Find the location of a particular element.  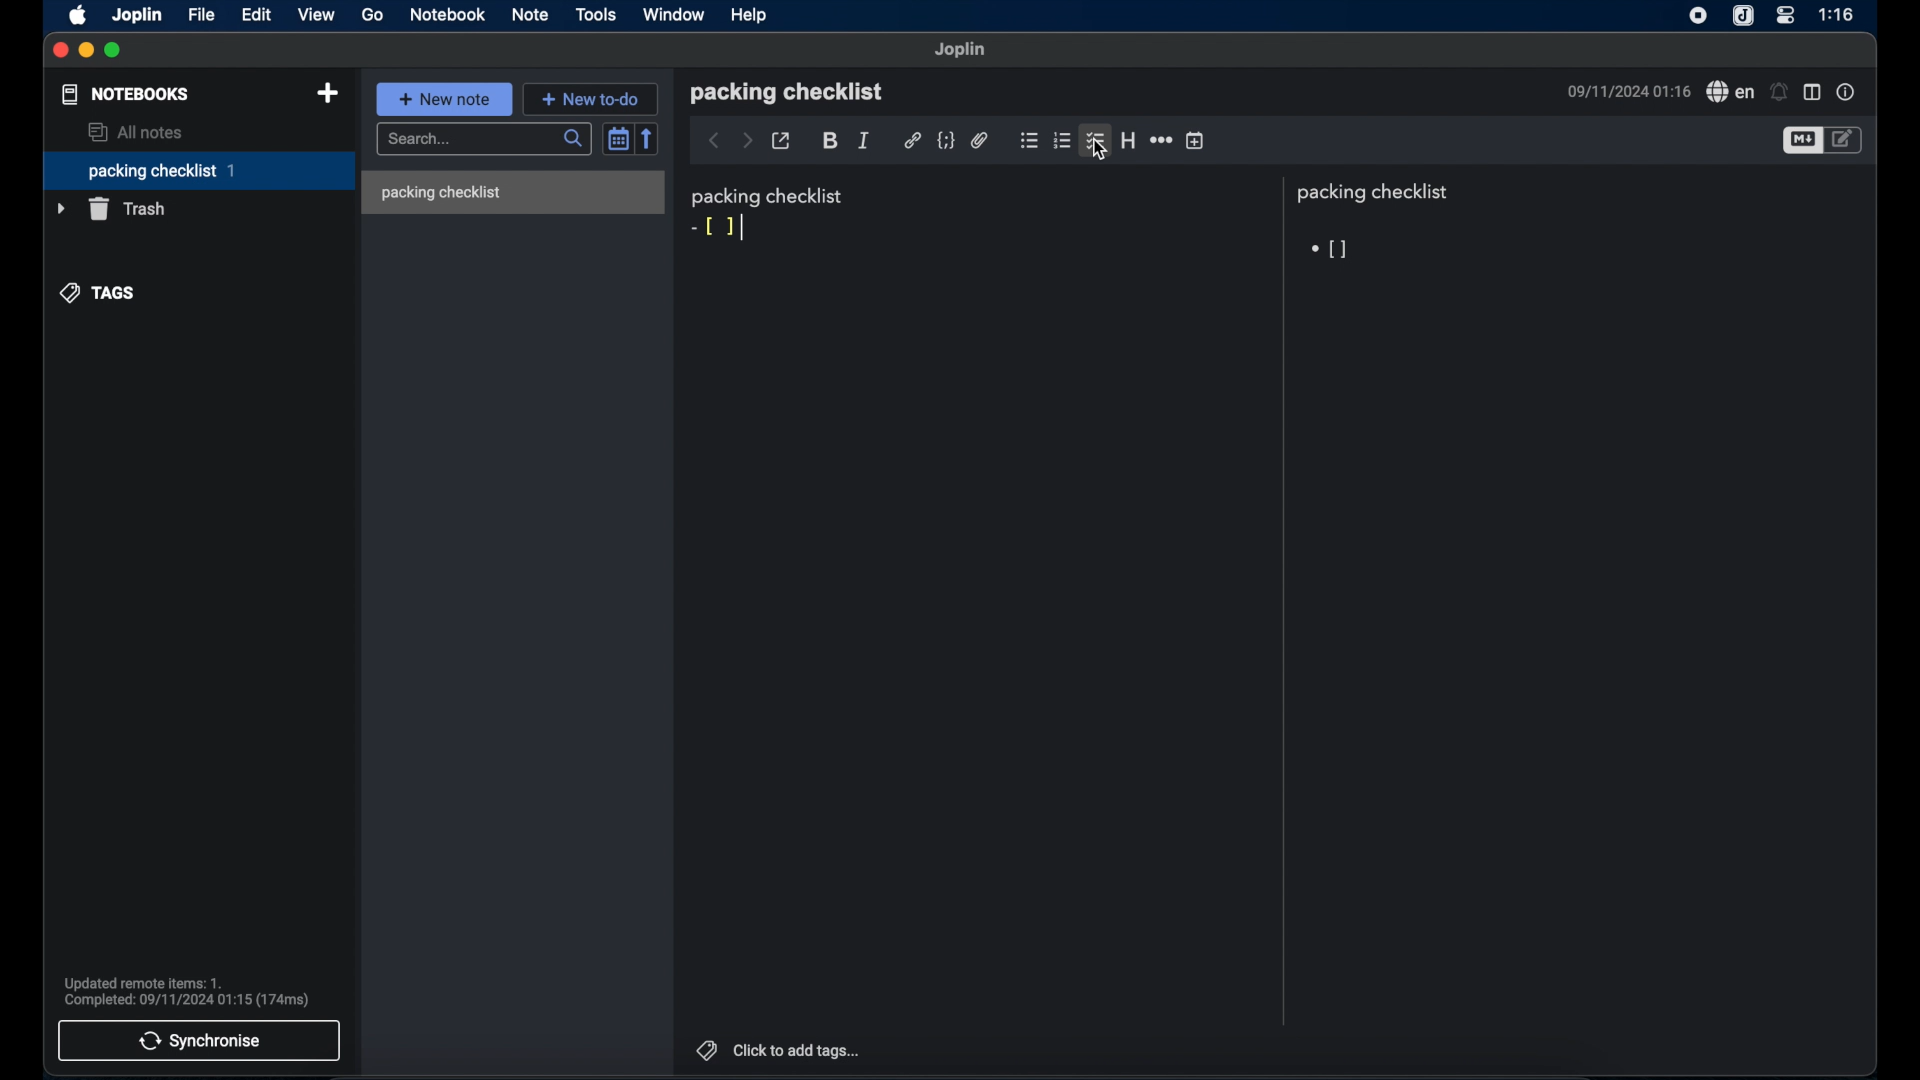

bold is located at coordinates (830, 141).